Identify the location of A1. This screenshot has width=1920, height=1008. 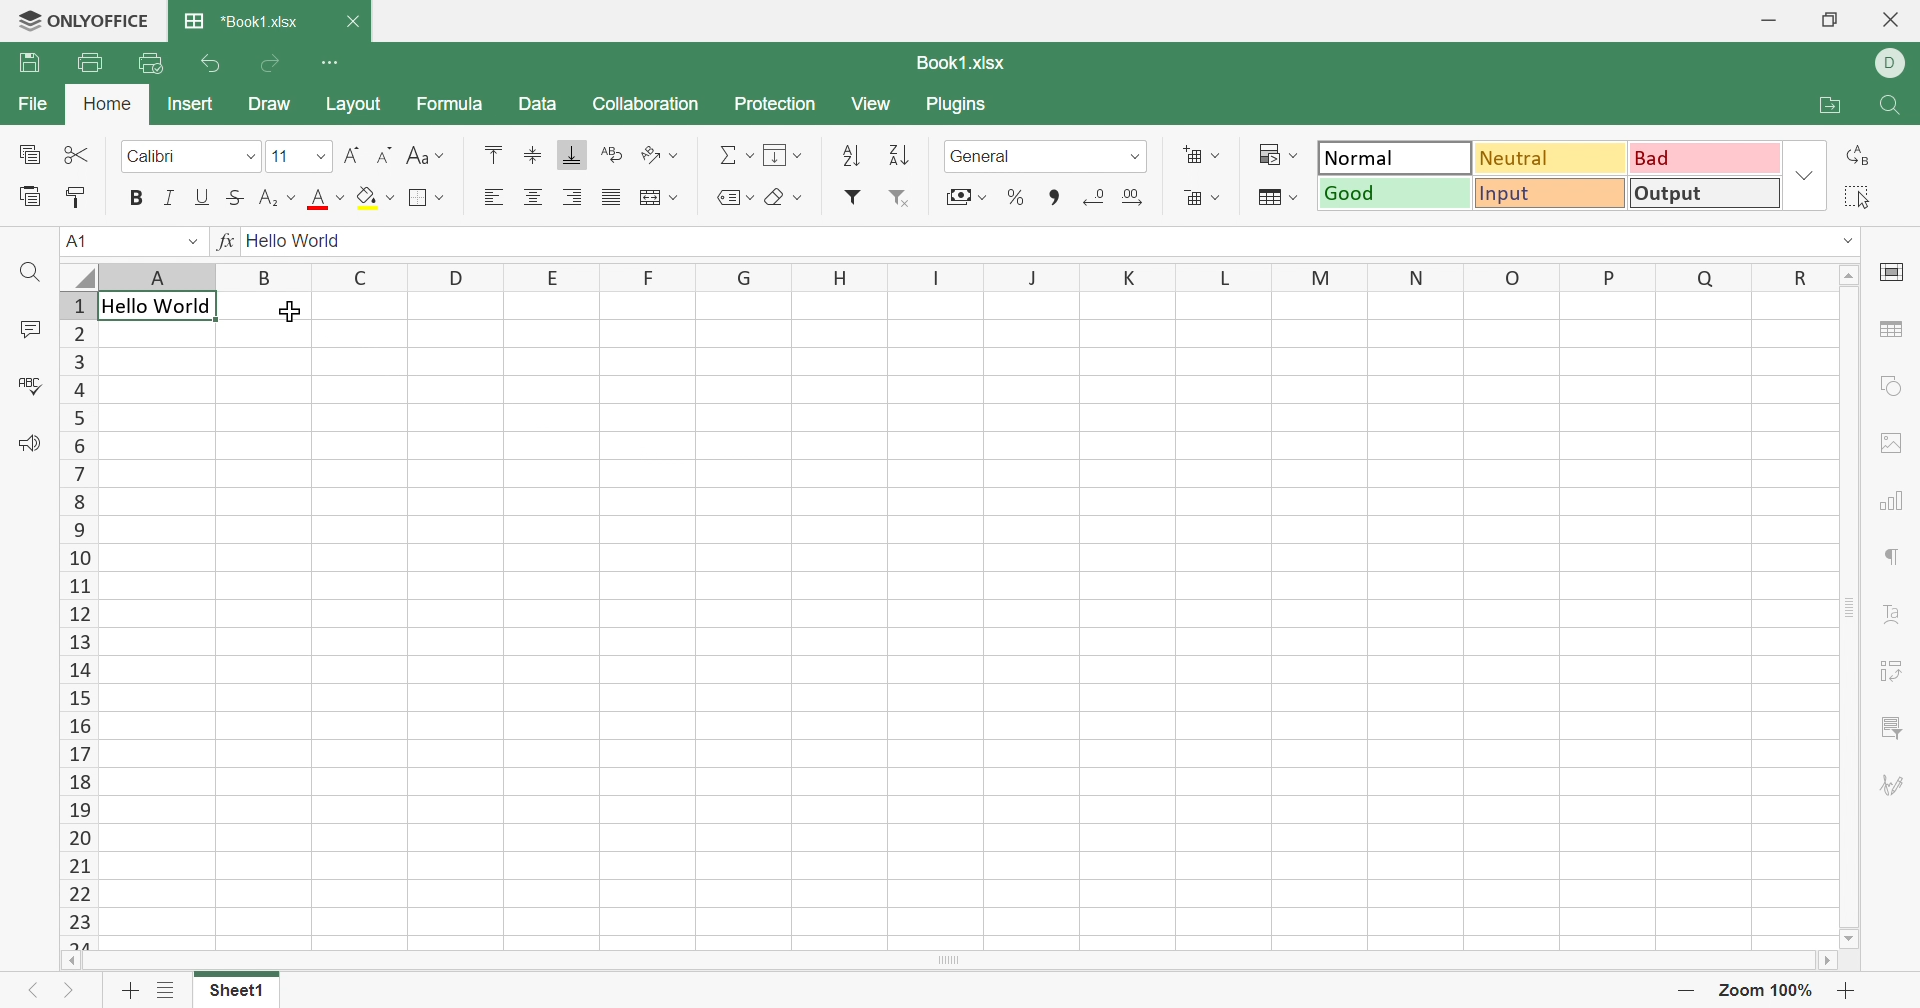
(77, 240).